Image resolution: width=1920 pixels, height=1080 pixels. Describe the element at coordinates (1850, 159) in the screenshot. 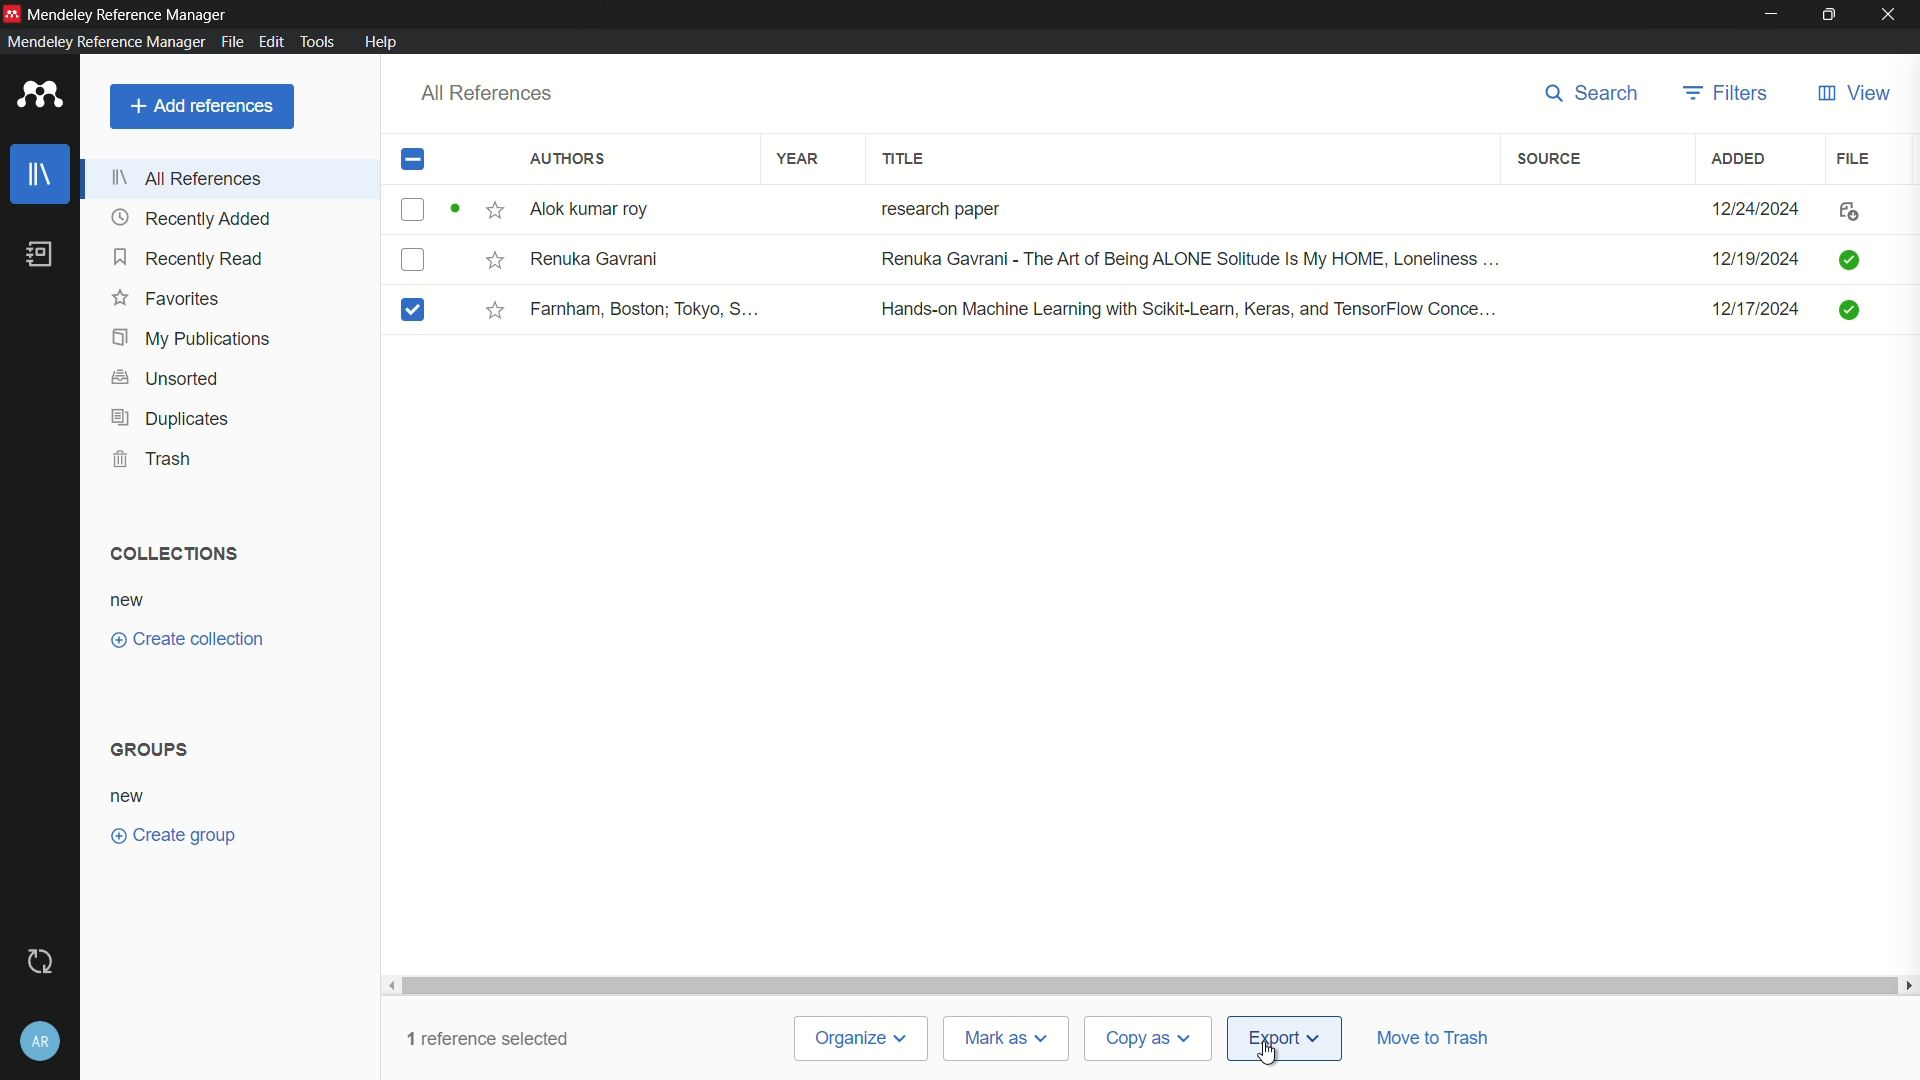

I see `file` at that location.